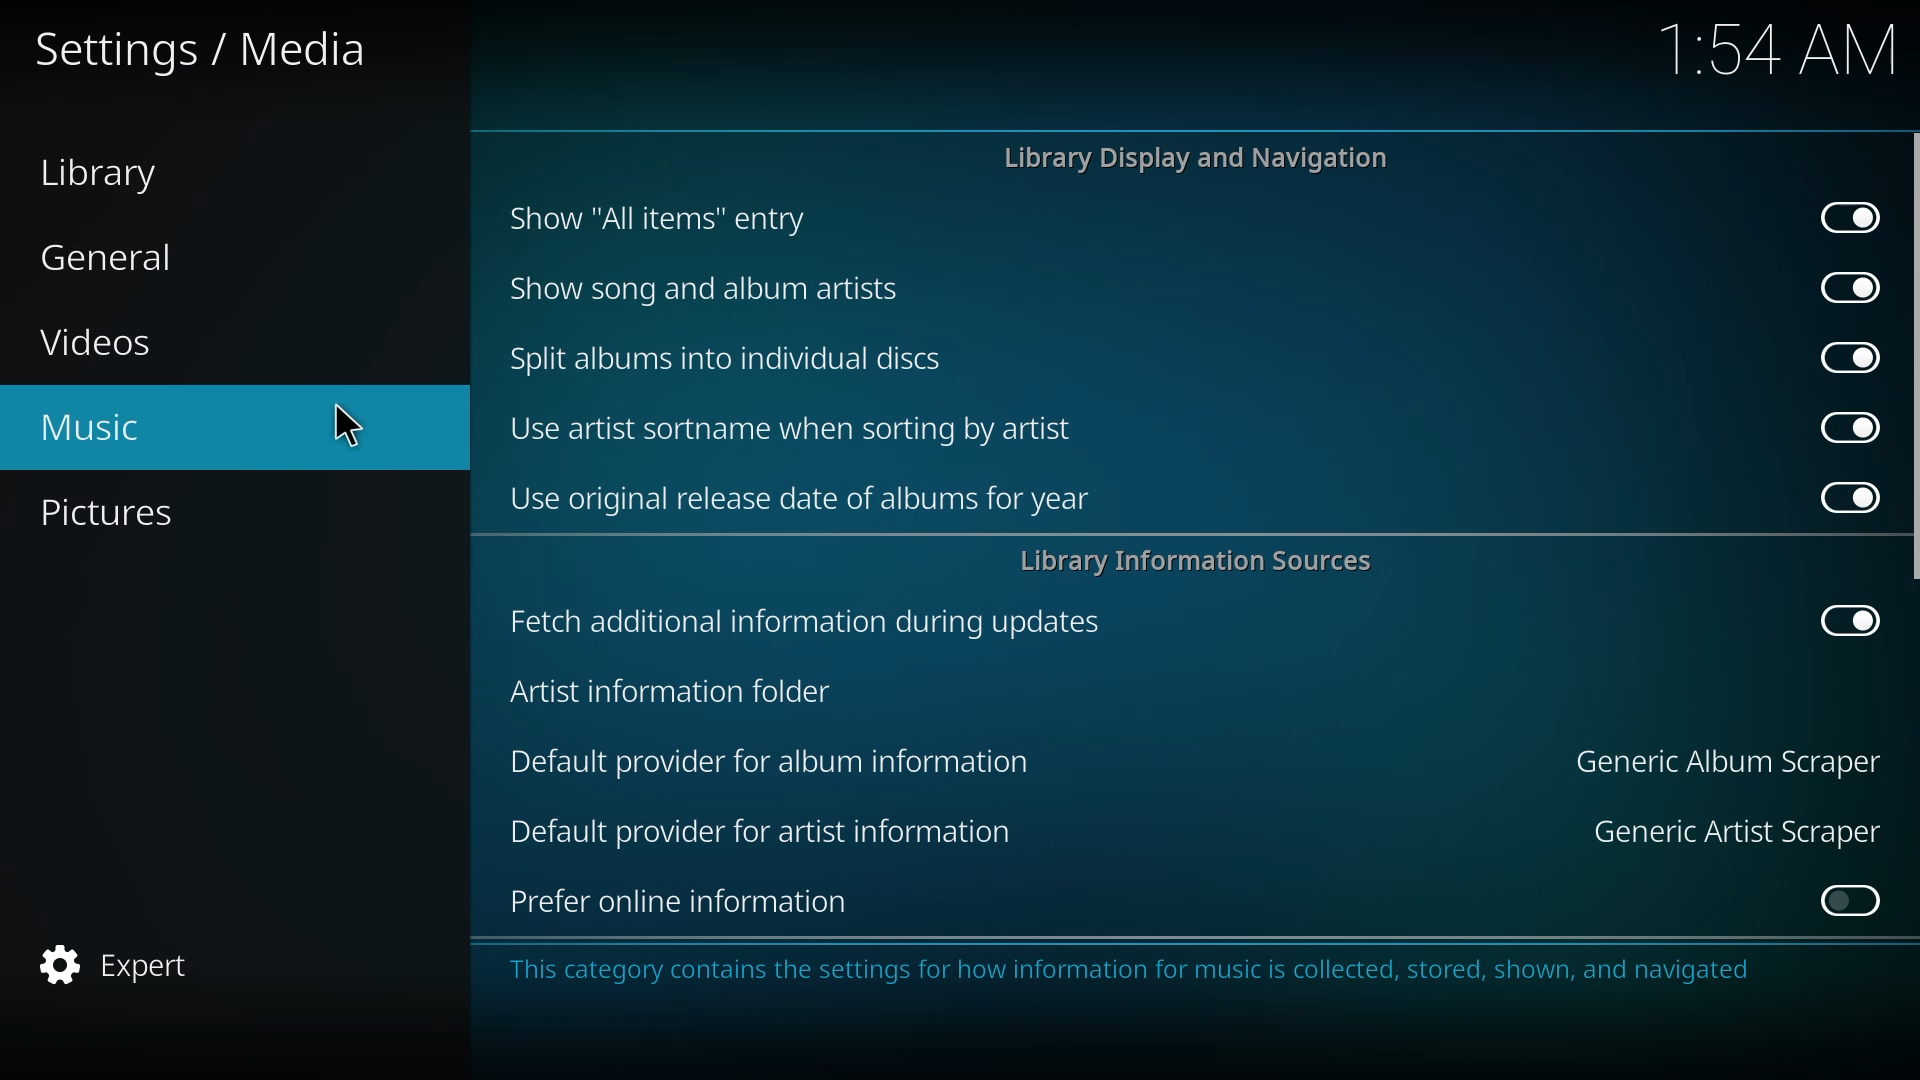  What do you see at coordinates (1840, 287) in the screenshot?
I see `enabled` at bounding box center [1840, 287].